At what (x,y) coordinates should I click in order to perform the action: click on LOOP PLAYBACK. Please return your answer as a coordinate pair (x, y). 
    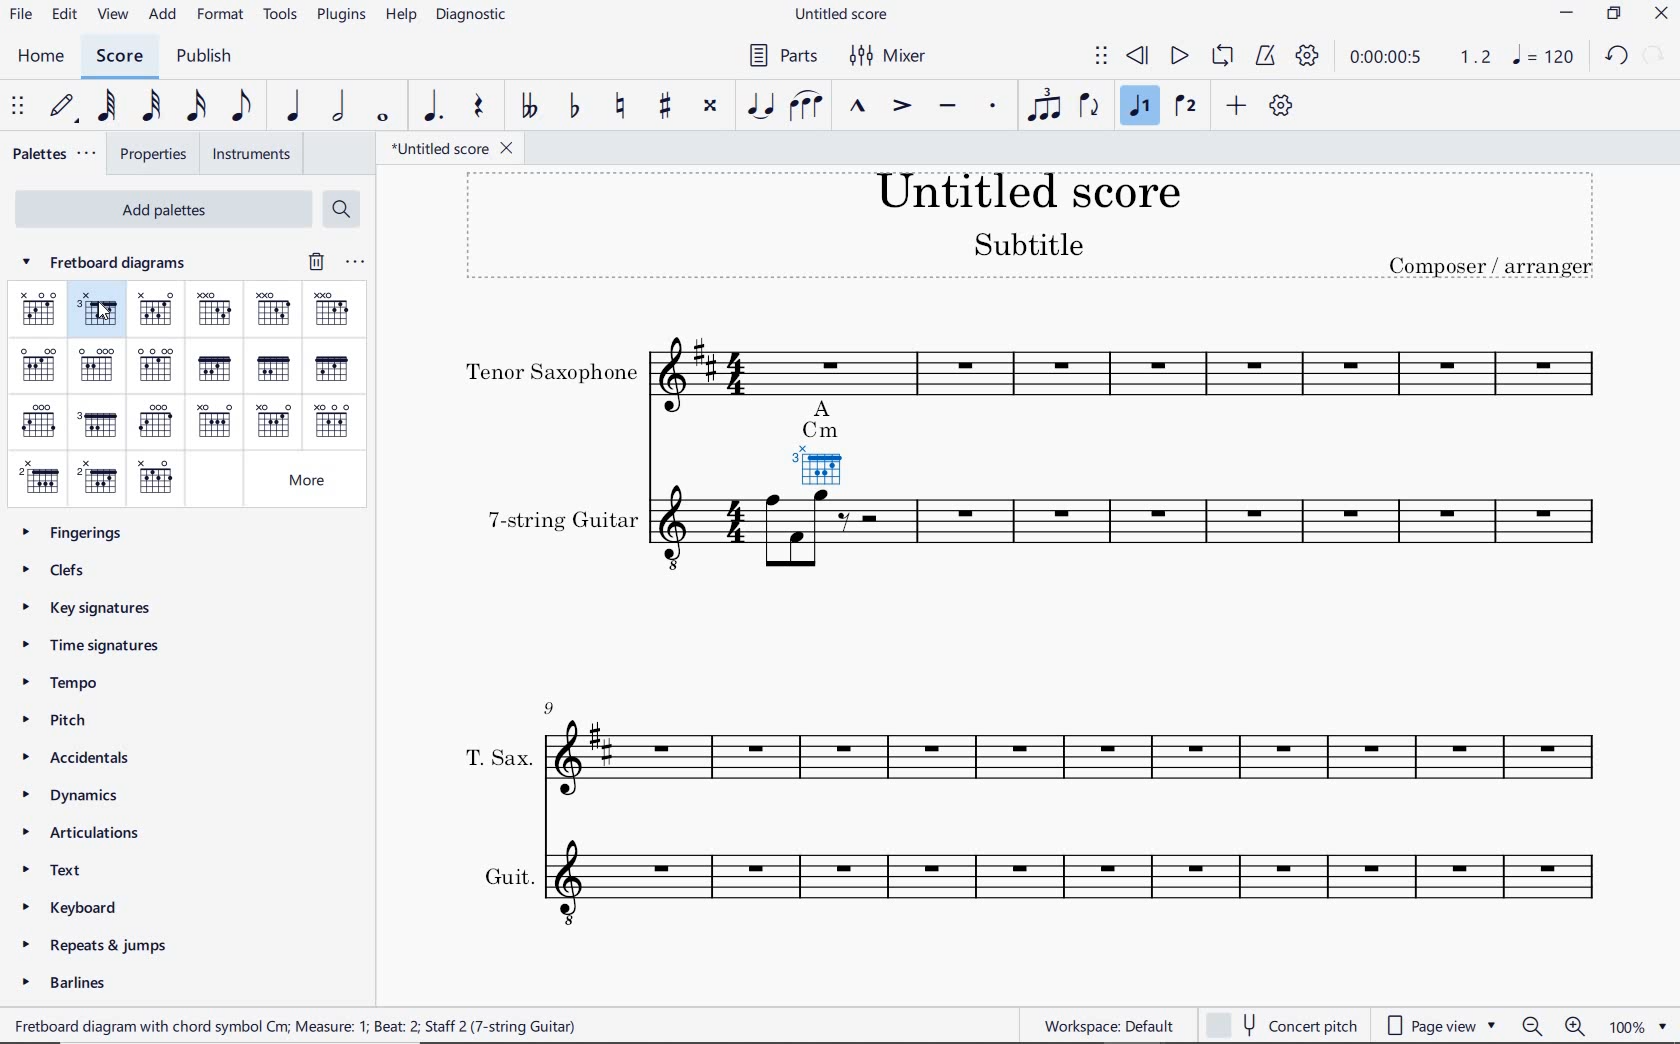
    Looking at the image, I should click on (1221, 55).